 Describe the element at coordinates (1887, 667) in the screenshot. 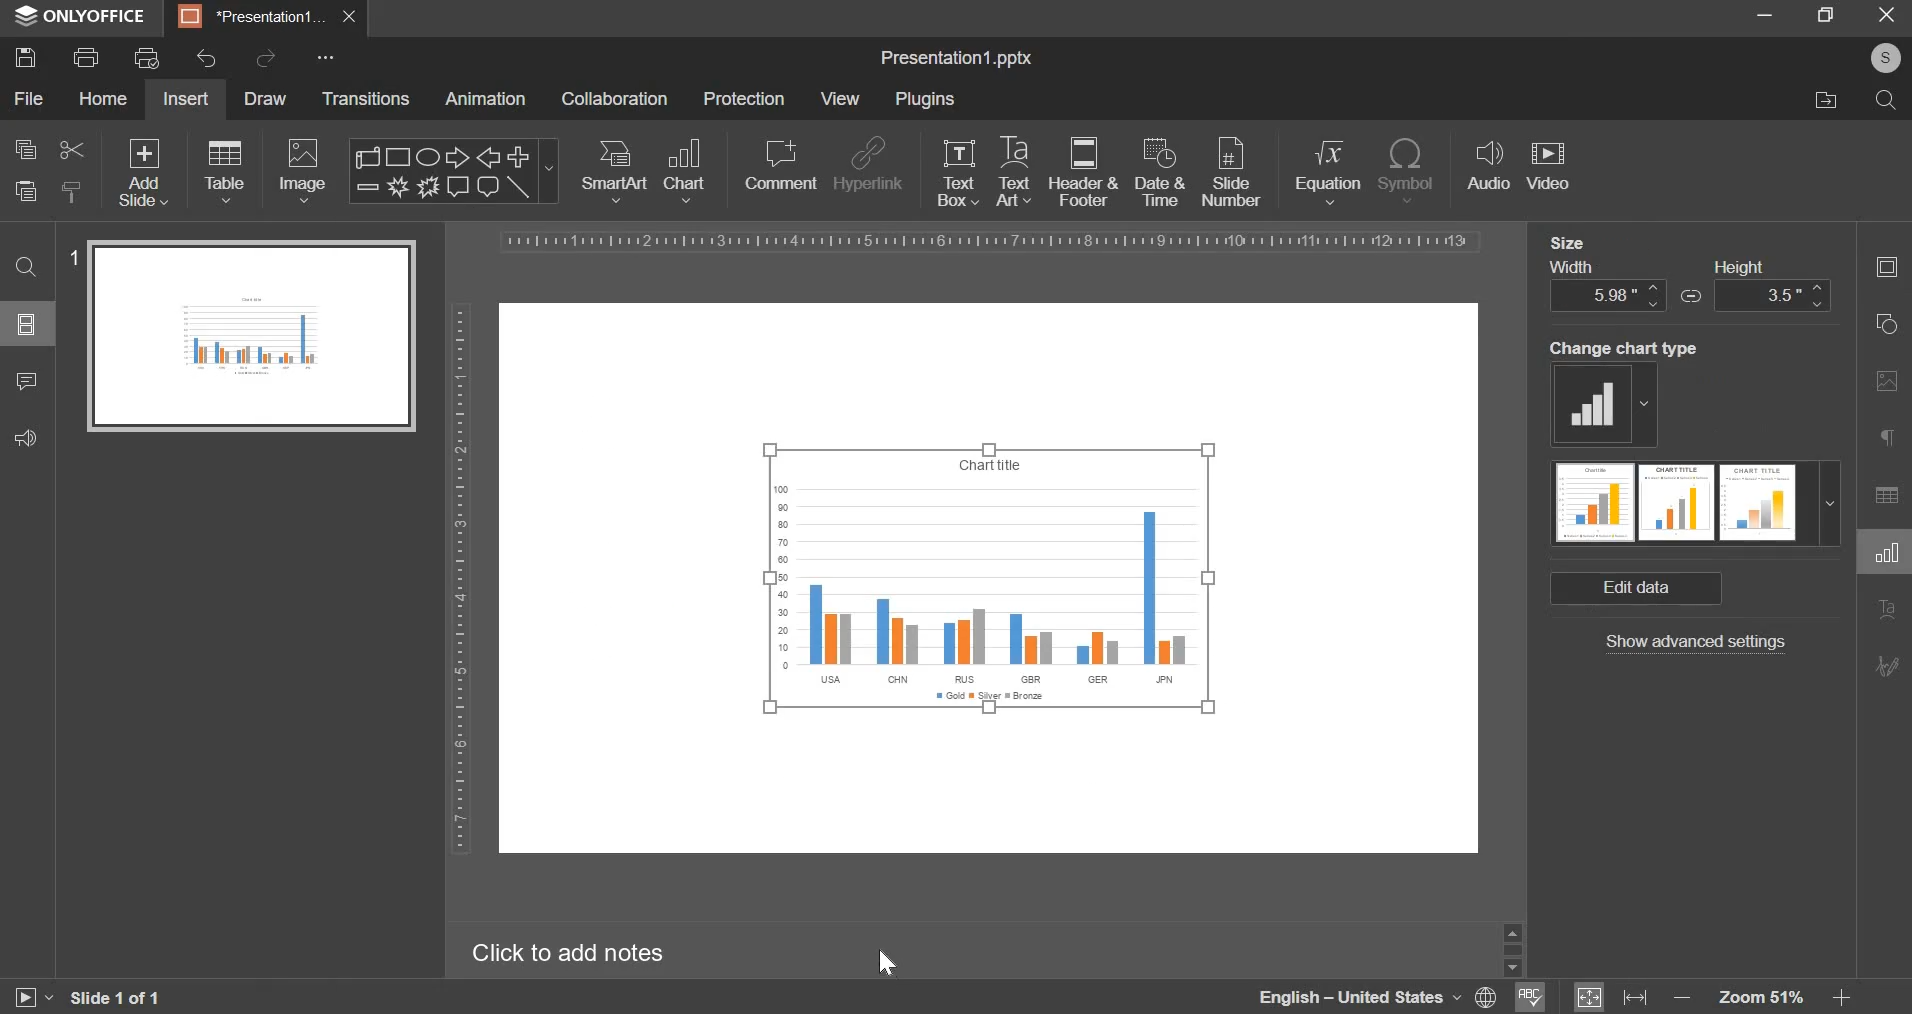

I see `signature` at that location.